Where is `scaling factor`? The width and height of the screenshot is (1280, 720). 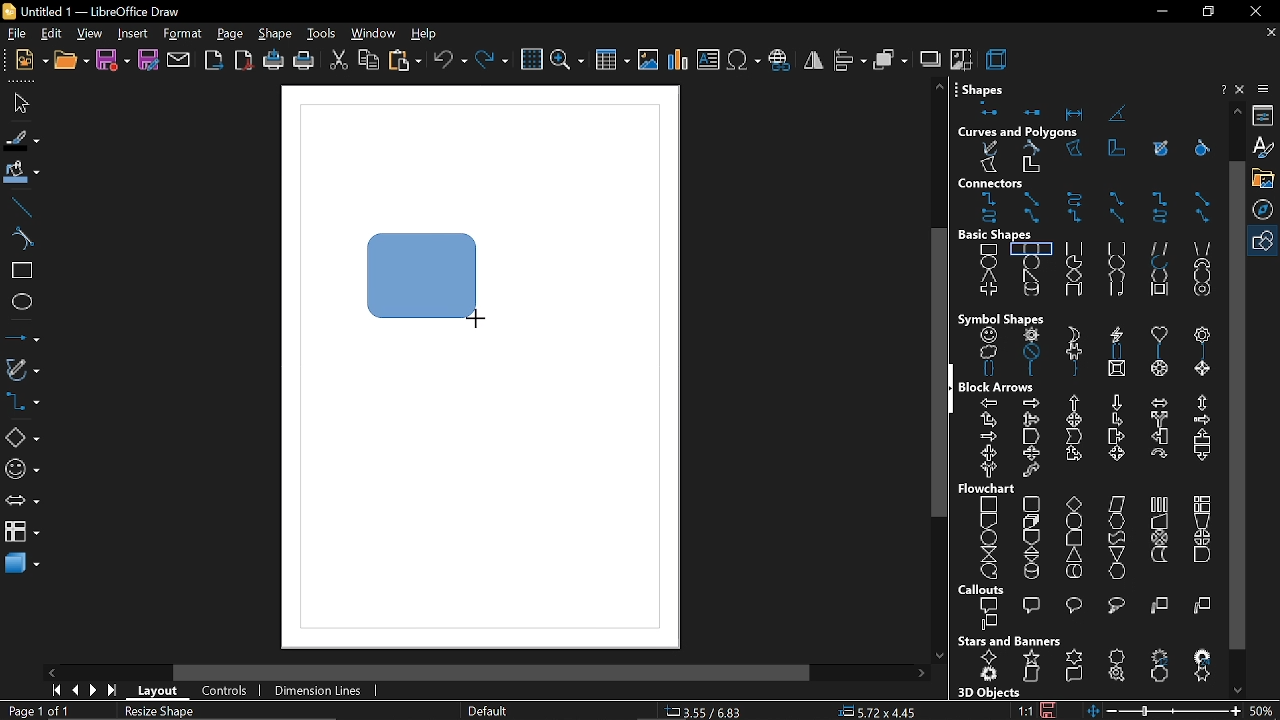
scaling factor is located at coordinates (1025, 711).